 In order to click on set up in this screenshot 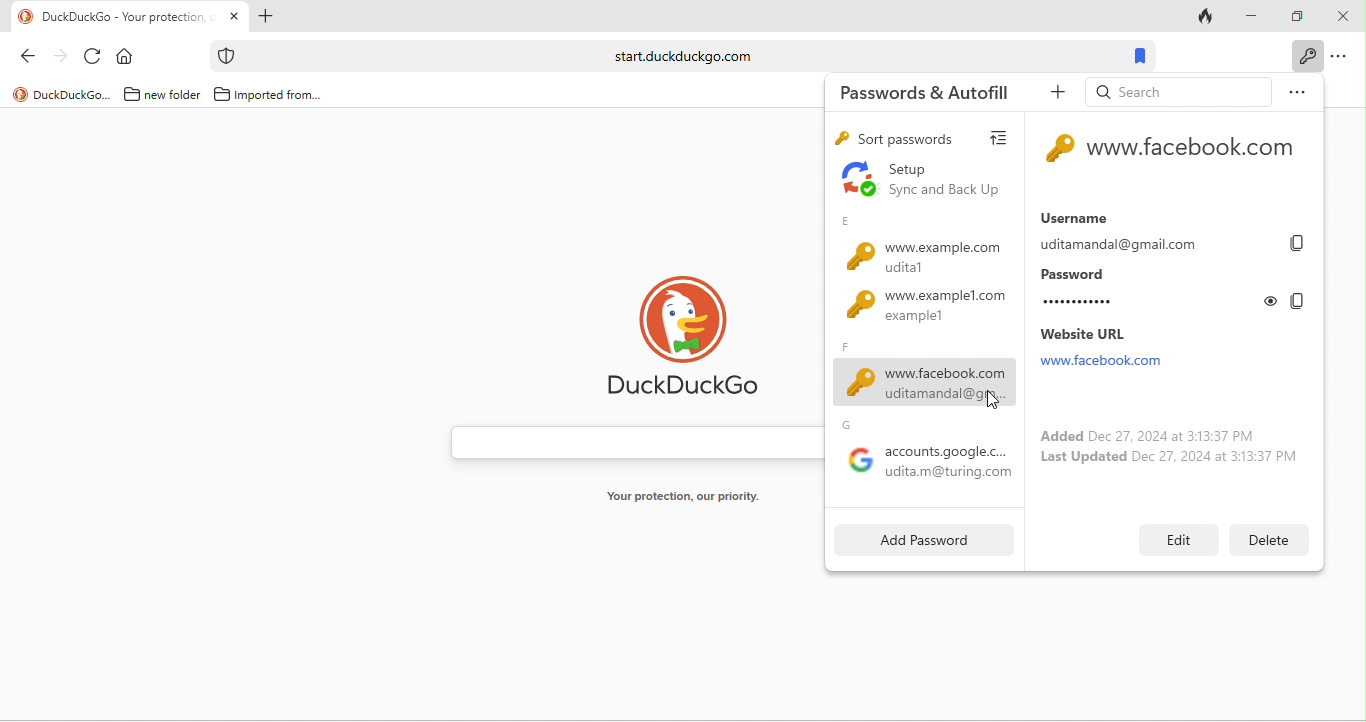, I will do `click(920, 182)`.